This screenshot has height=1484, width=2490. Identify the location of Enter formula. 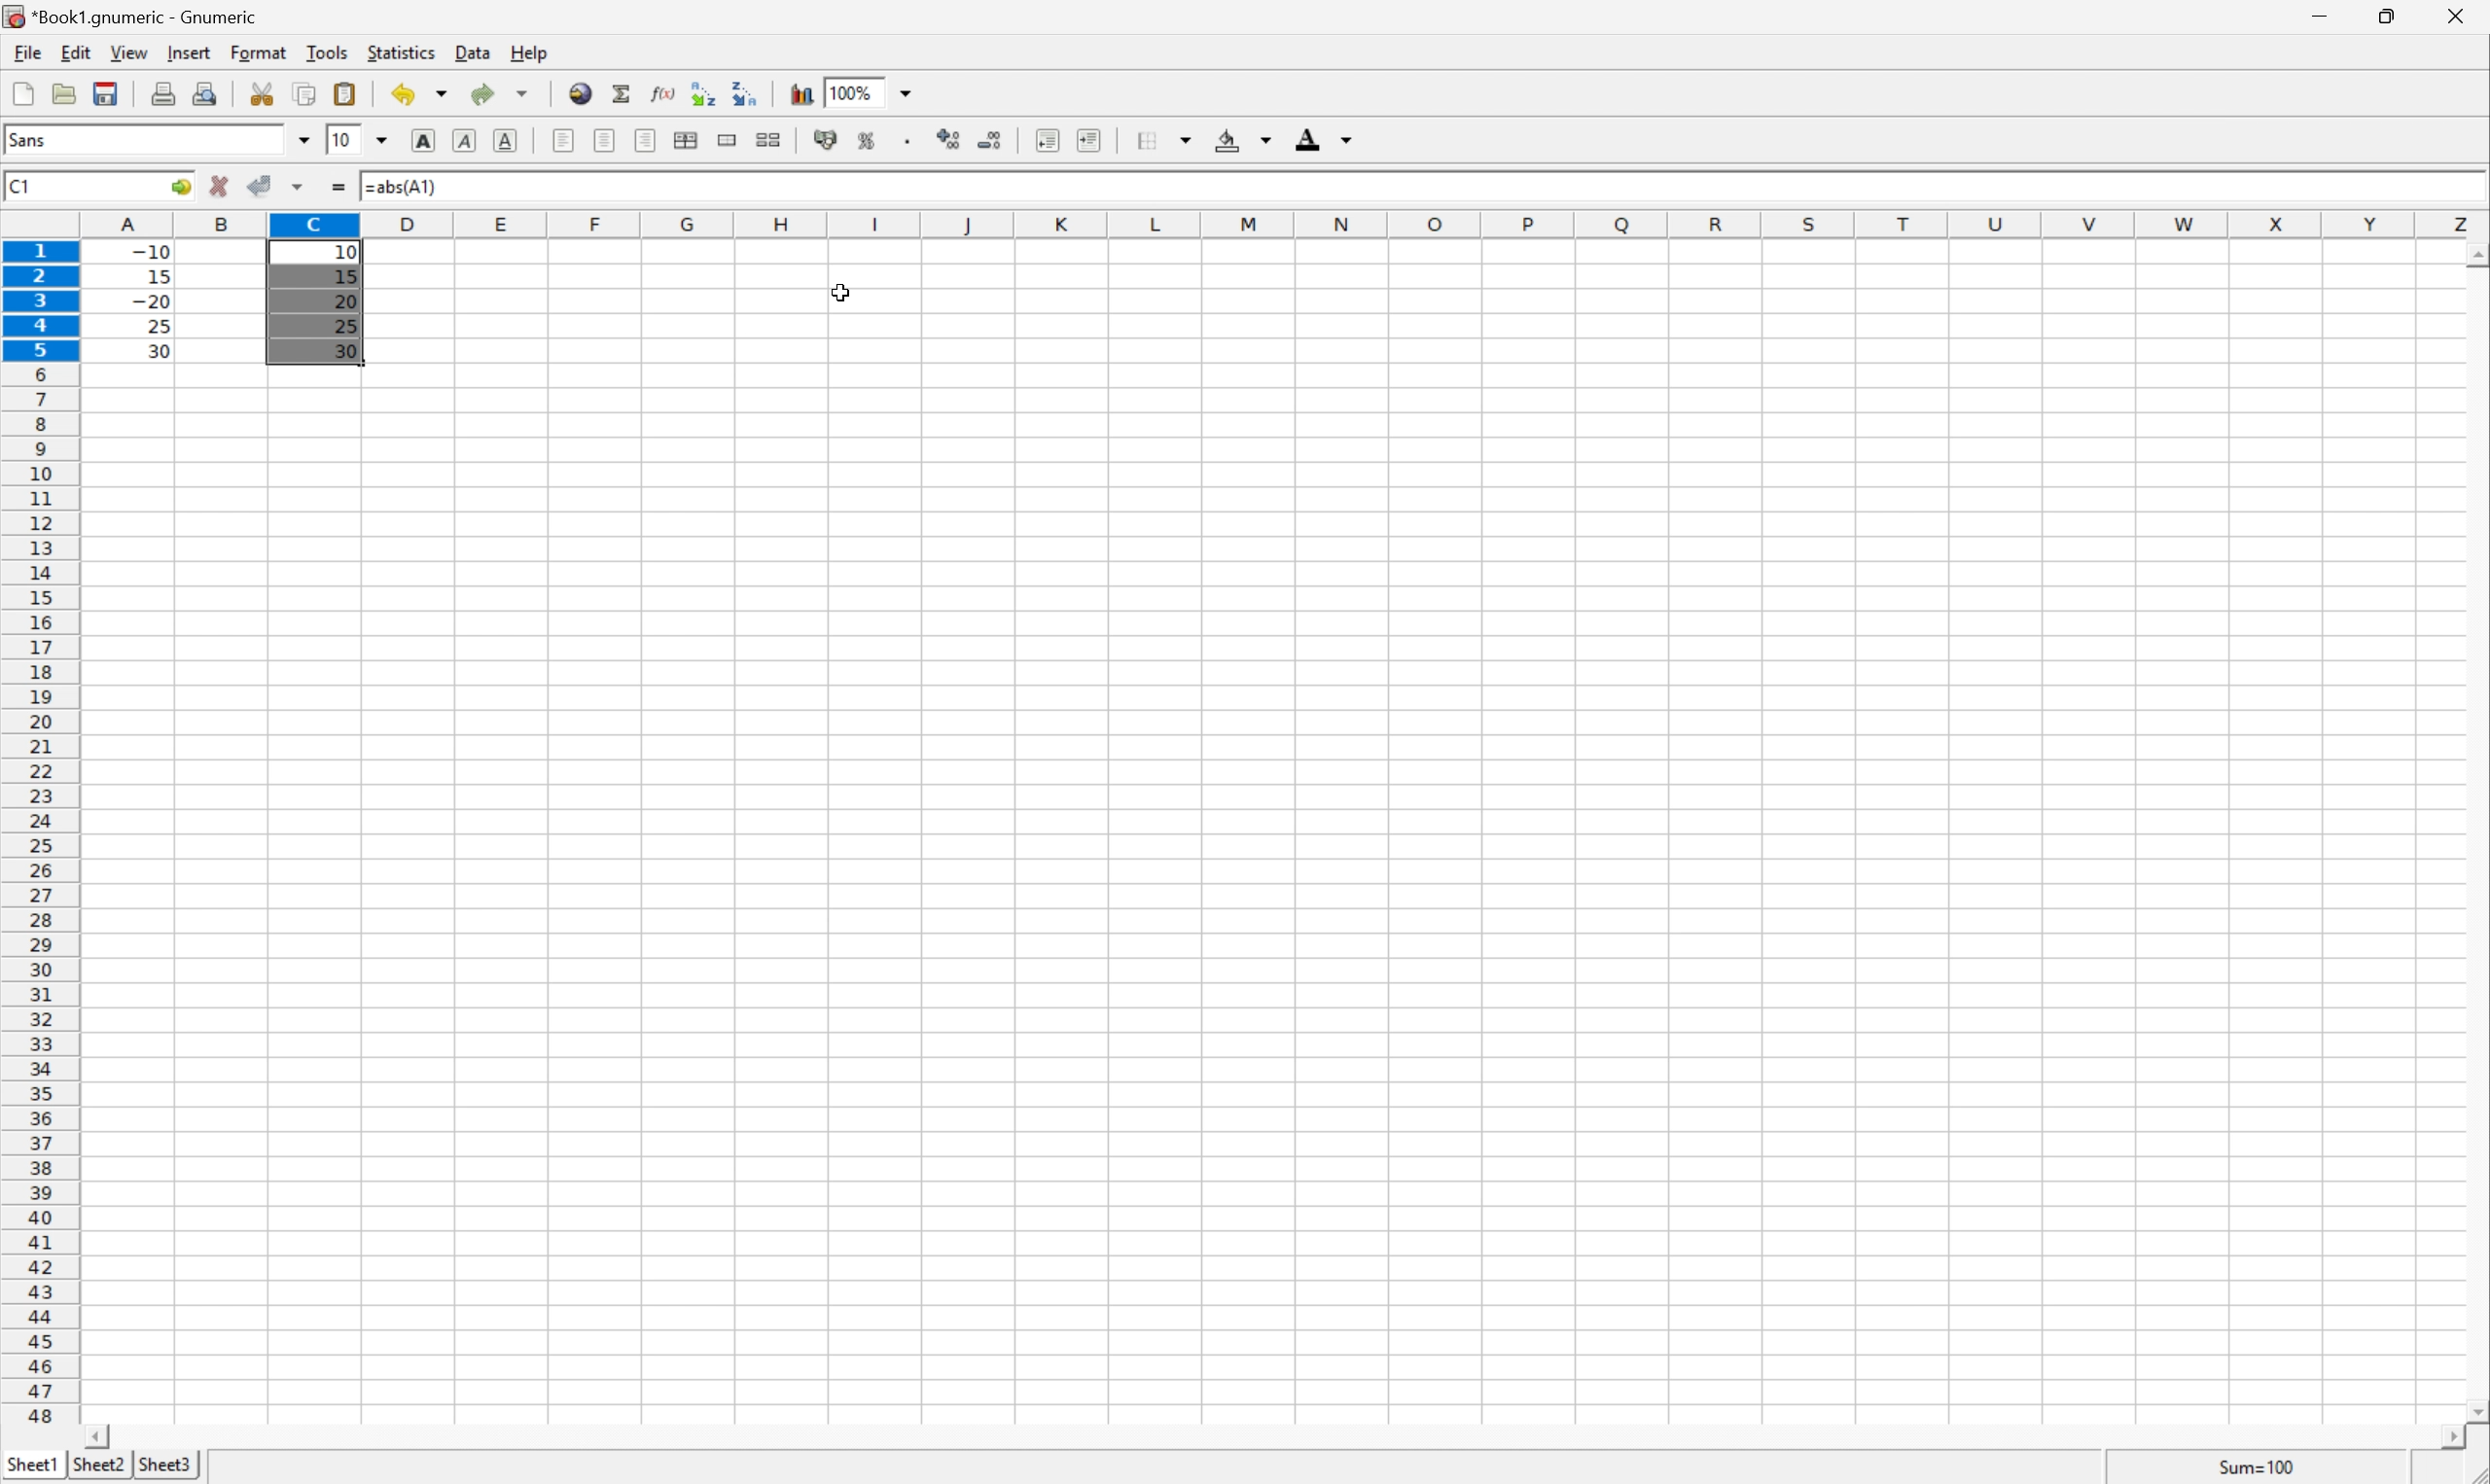
(343, 189).